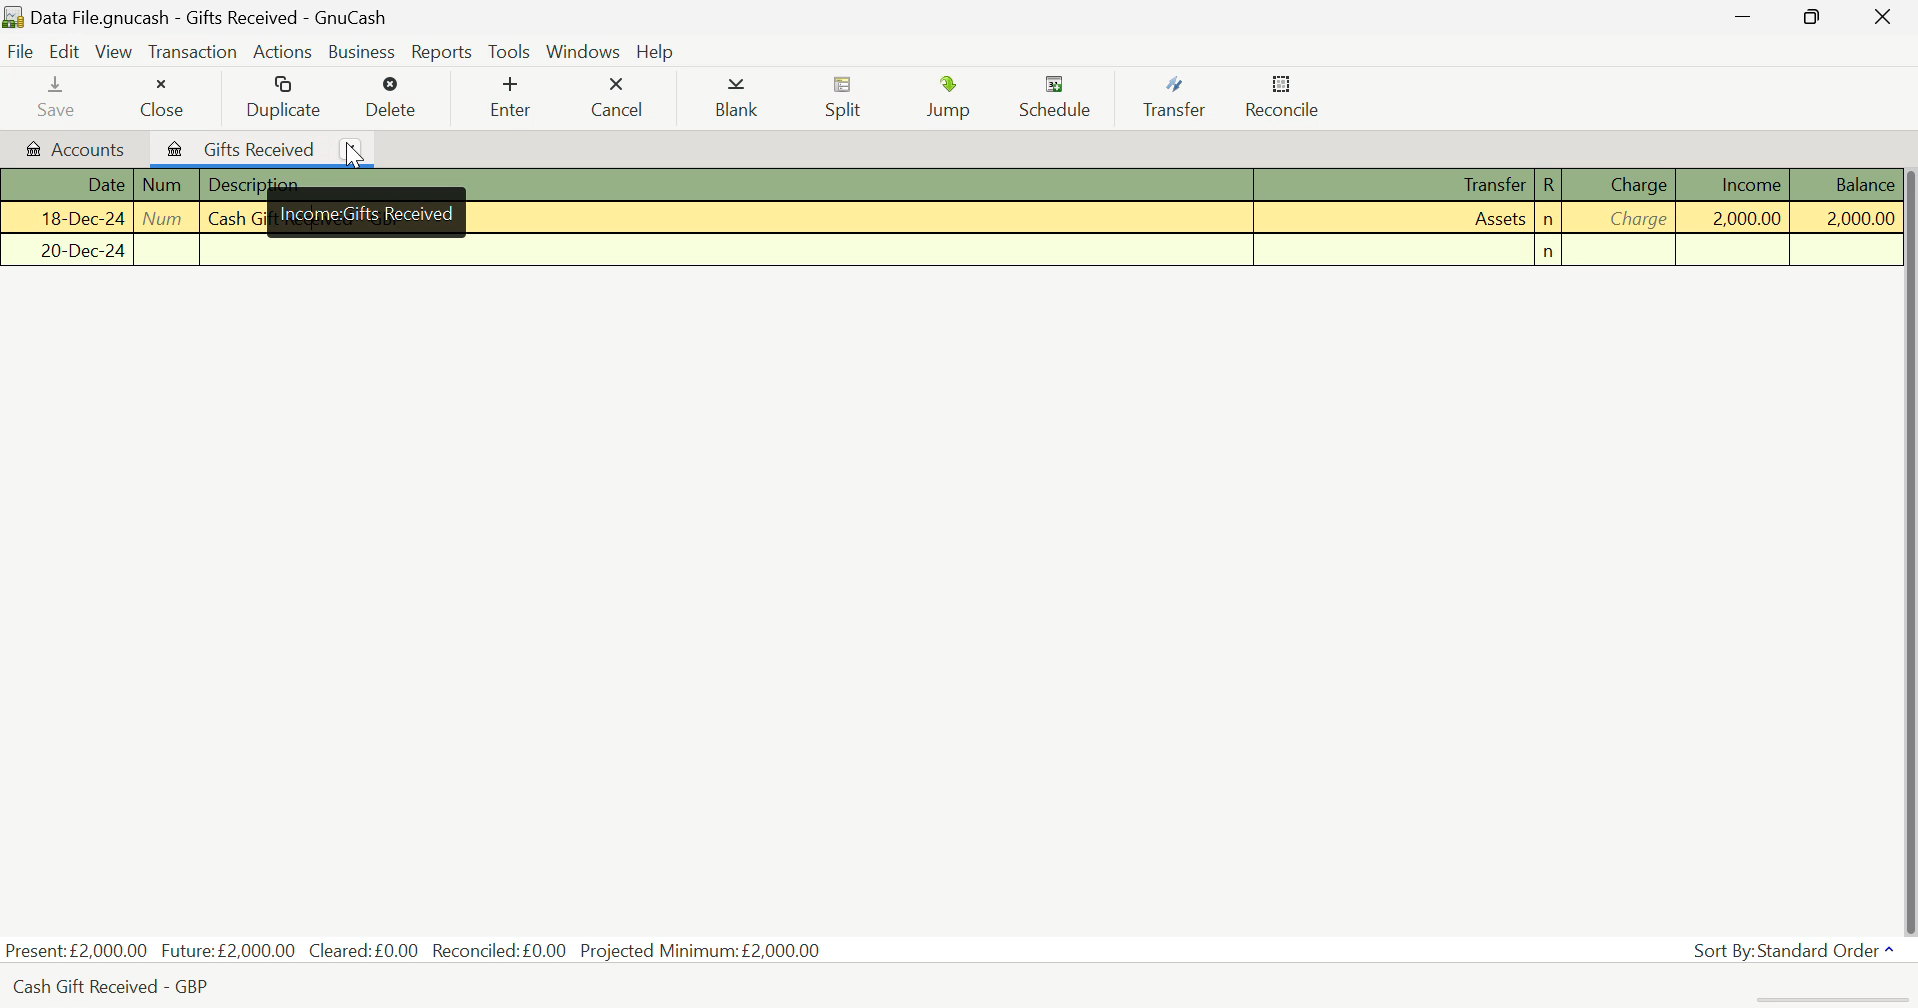  What do you see at coordinates (71, 146) in the screenshot?
I see `Accounts Tab` at bounding box center [71, 146].